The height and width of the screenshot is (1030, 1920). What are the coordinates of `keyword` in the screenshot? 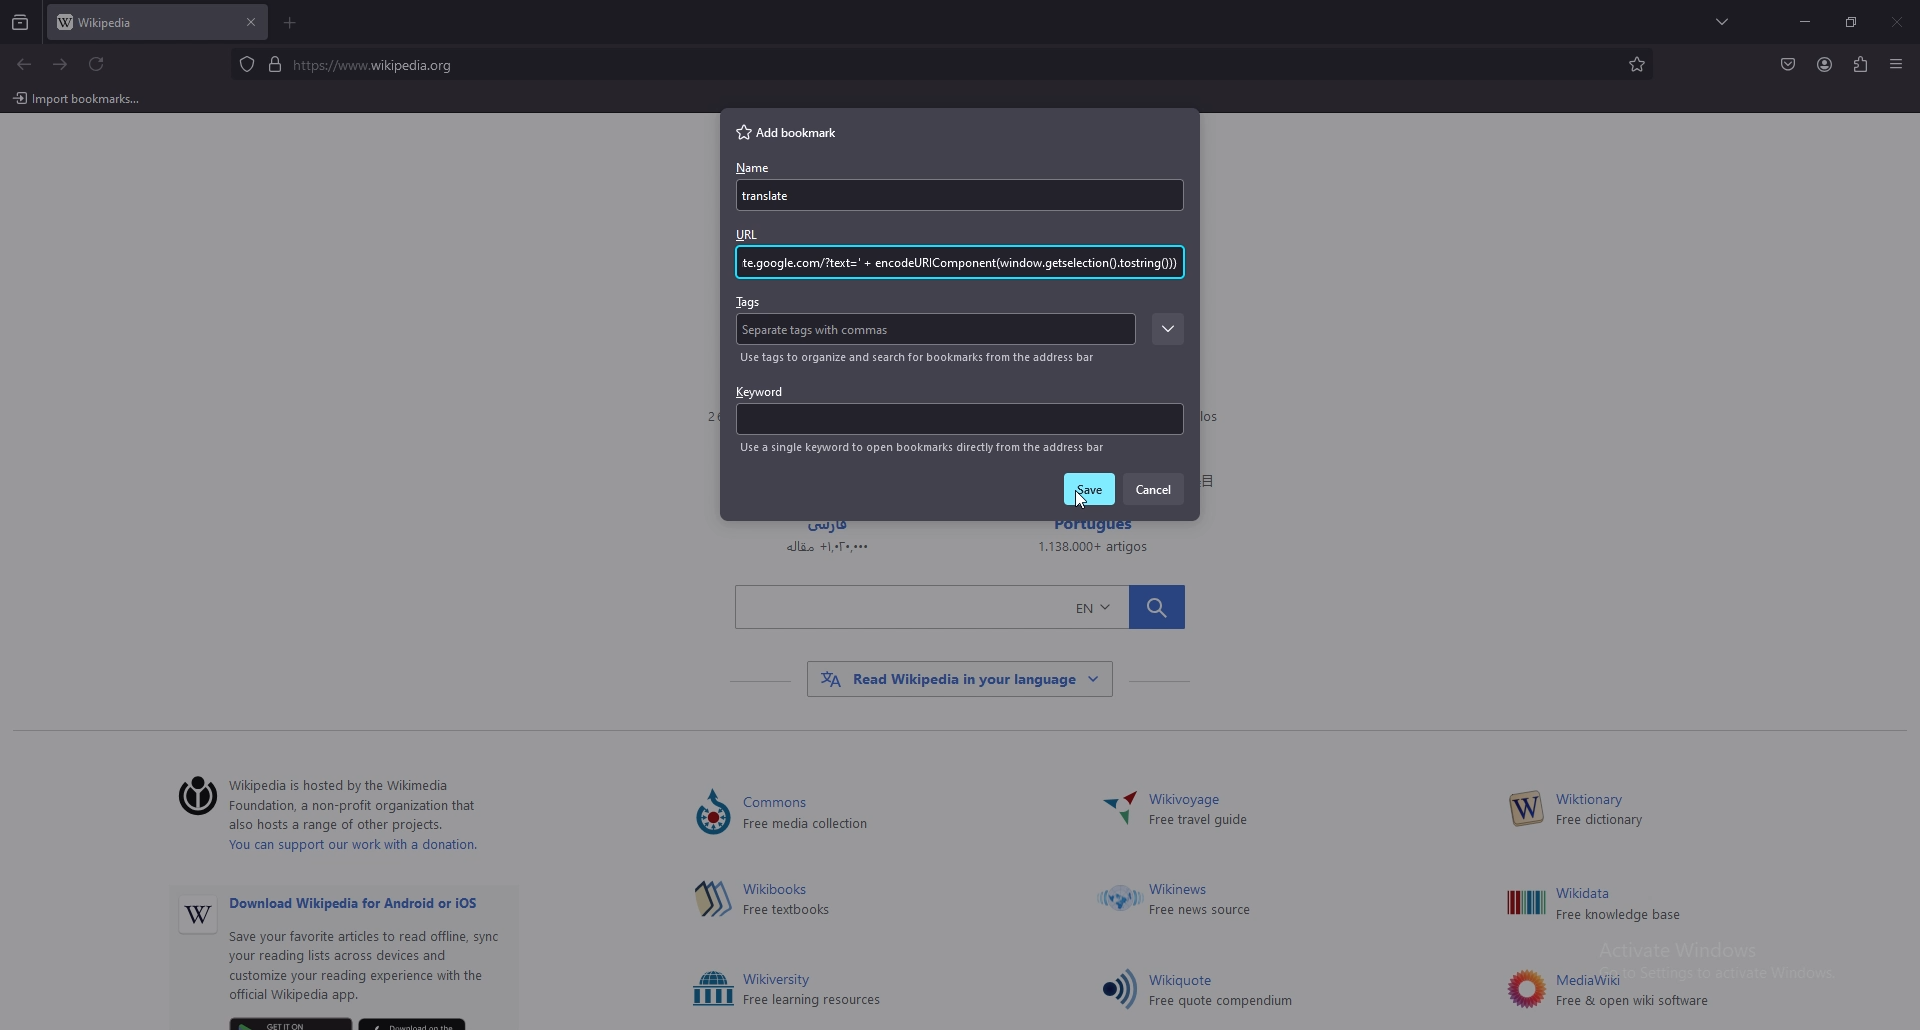 It's located at (957, 410).